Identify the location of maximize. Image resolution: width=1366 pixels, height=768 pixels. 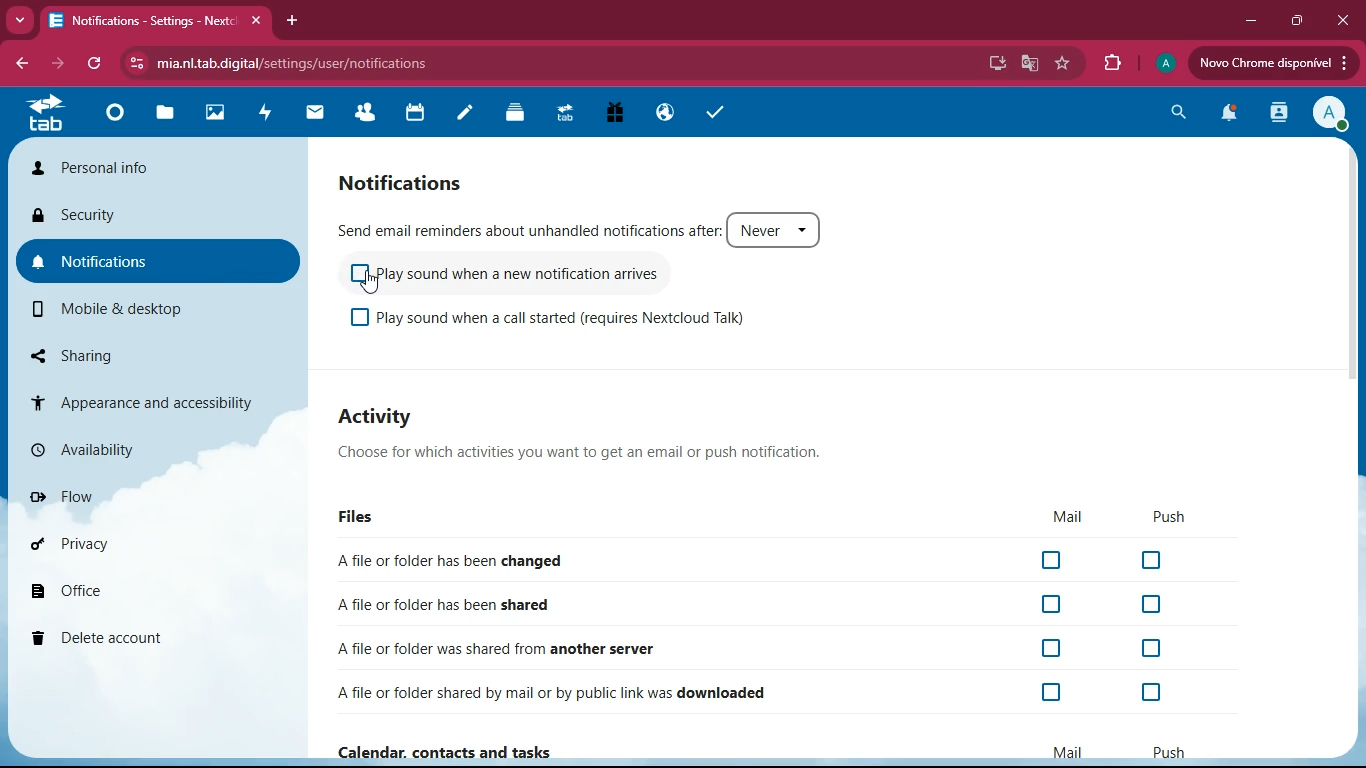
(1292, 21).